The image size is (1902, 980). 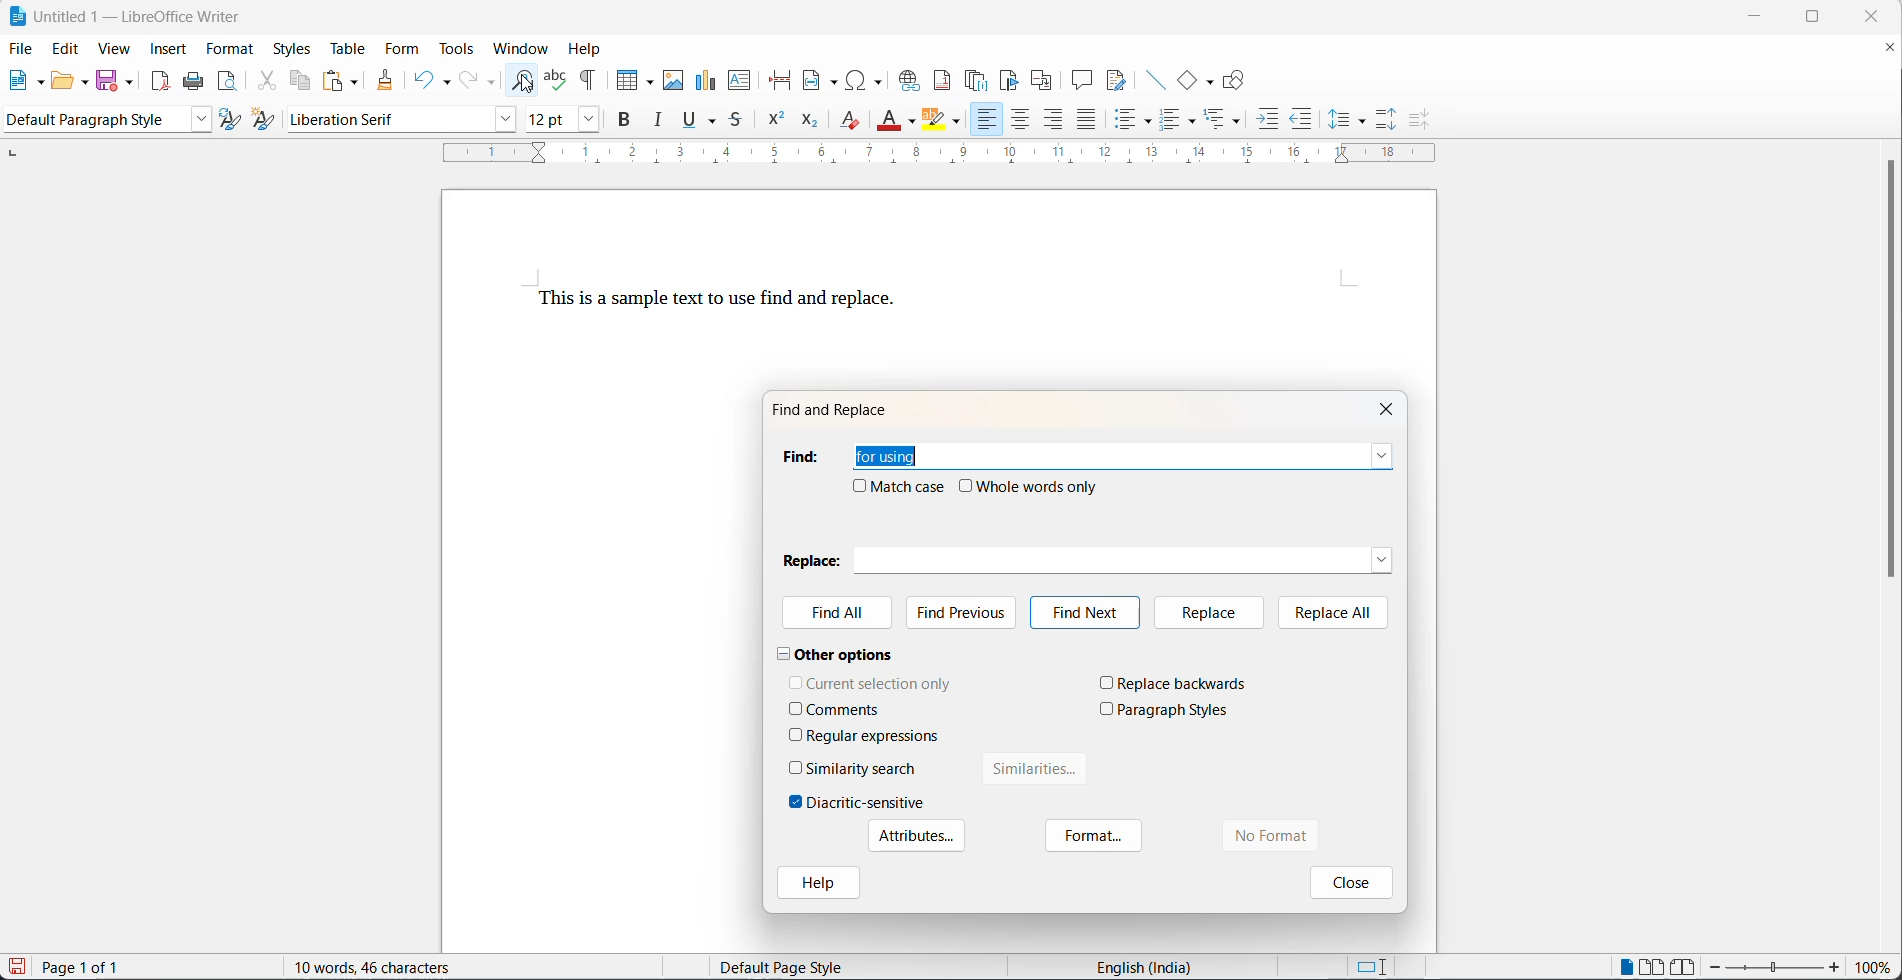 I want to click on paragraph style, so click(x=91, y=120).